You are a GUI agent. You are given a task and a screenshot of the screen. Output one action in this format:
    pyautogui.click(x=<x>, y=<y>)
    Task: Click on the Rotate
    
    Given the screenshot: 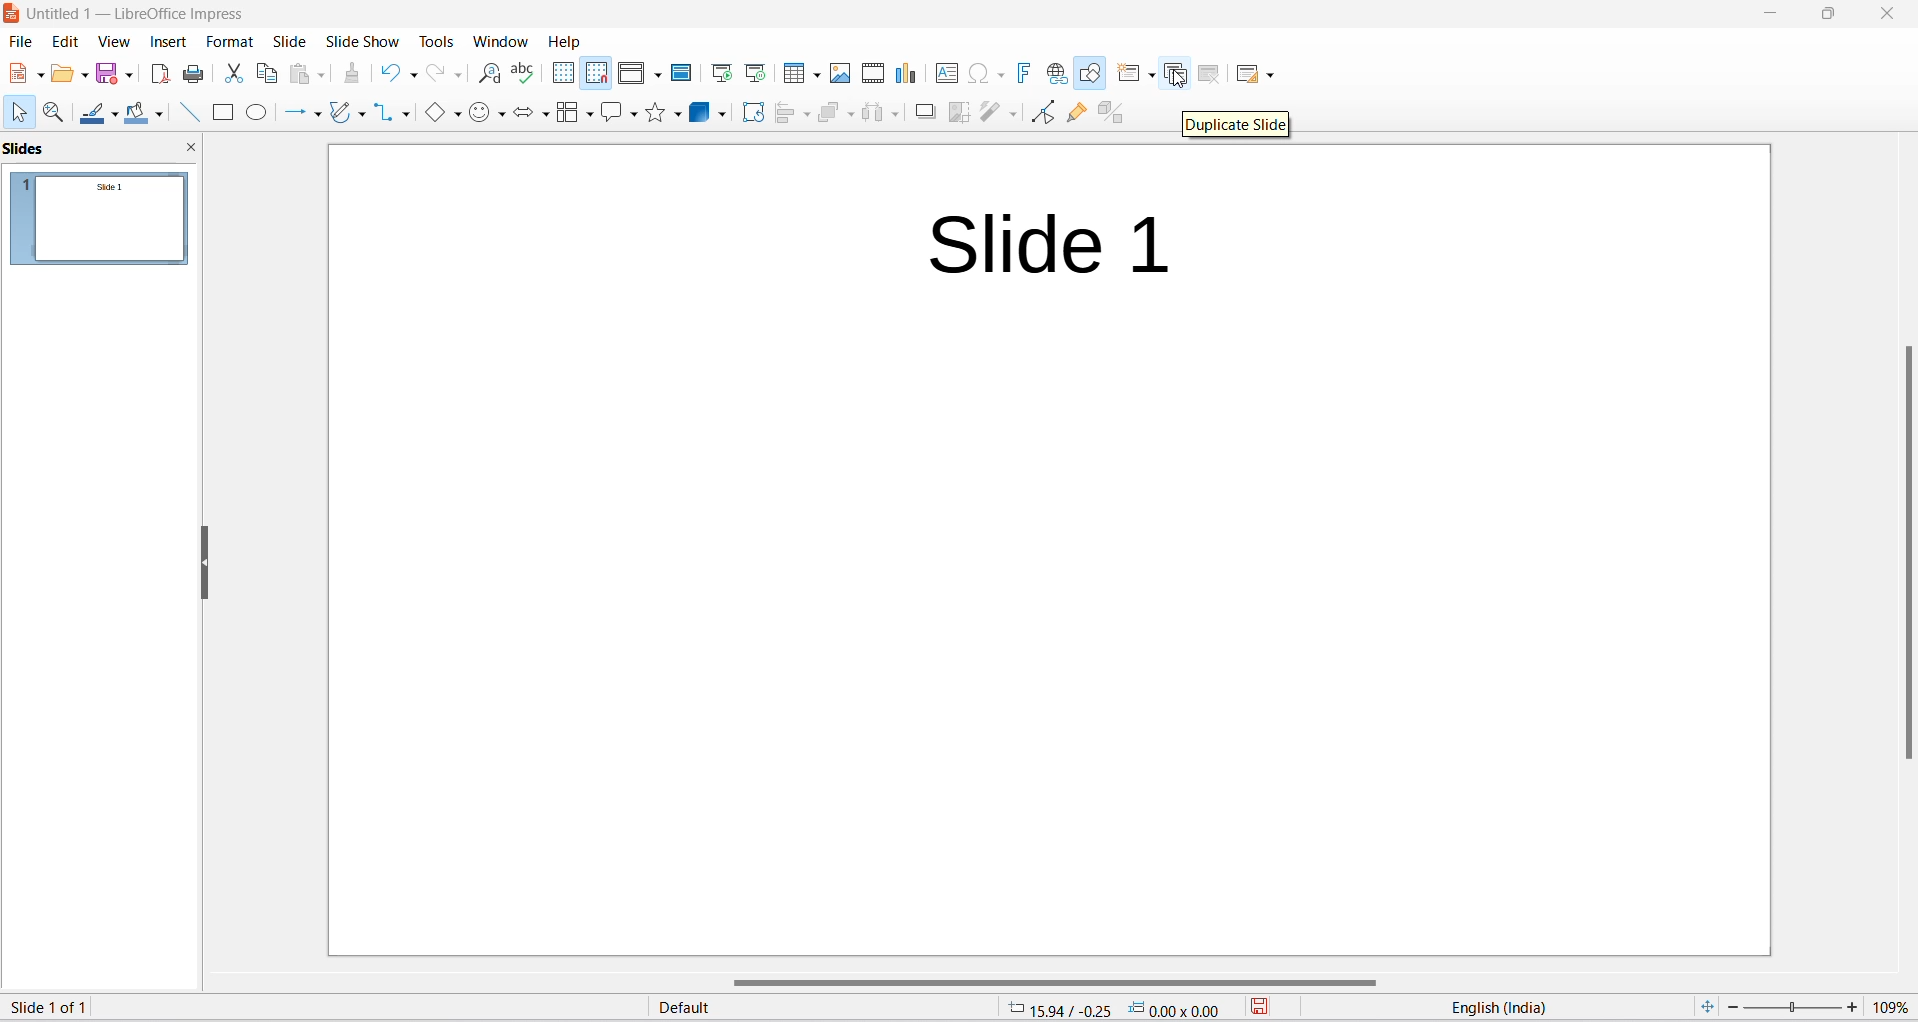 What is the action you would take?
    pyautogui.click(x=751, y=114)
    